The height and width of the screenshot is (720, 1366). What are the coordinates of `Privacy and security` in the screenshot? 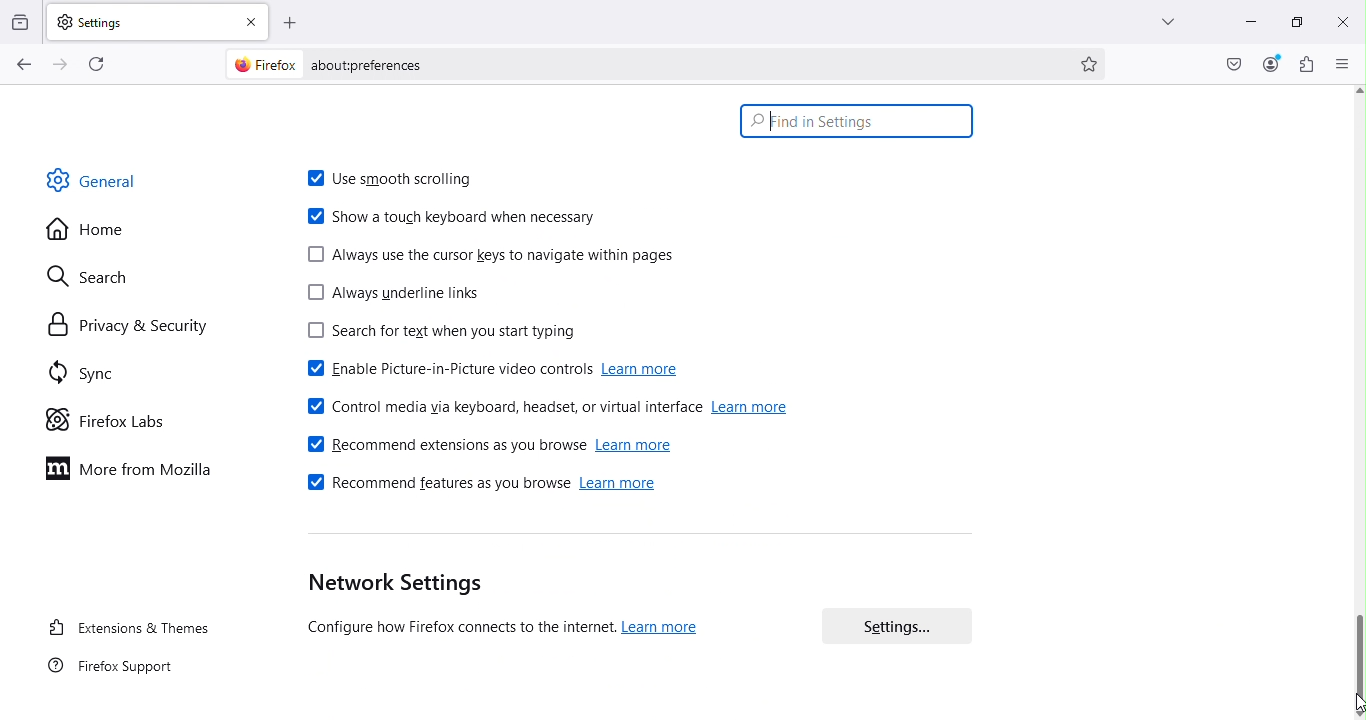 It's located at (119, 324).